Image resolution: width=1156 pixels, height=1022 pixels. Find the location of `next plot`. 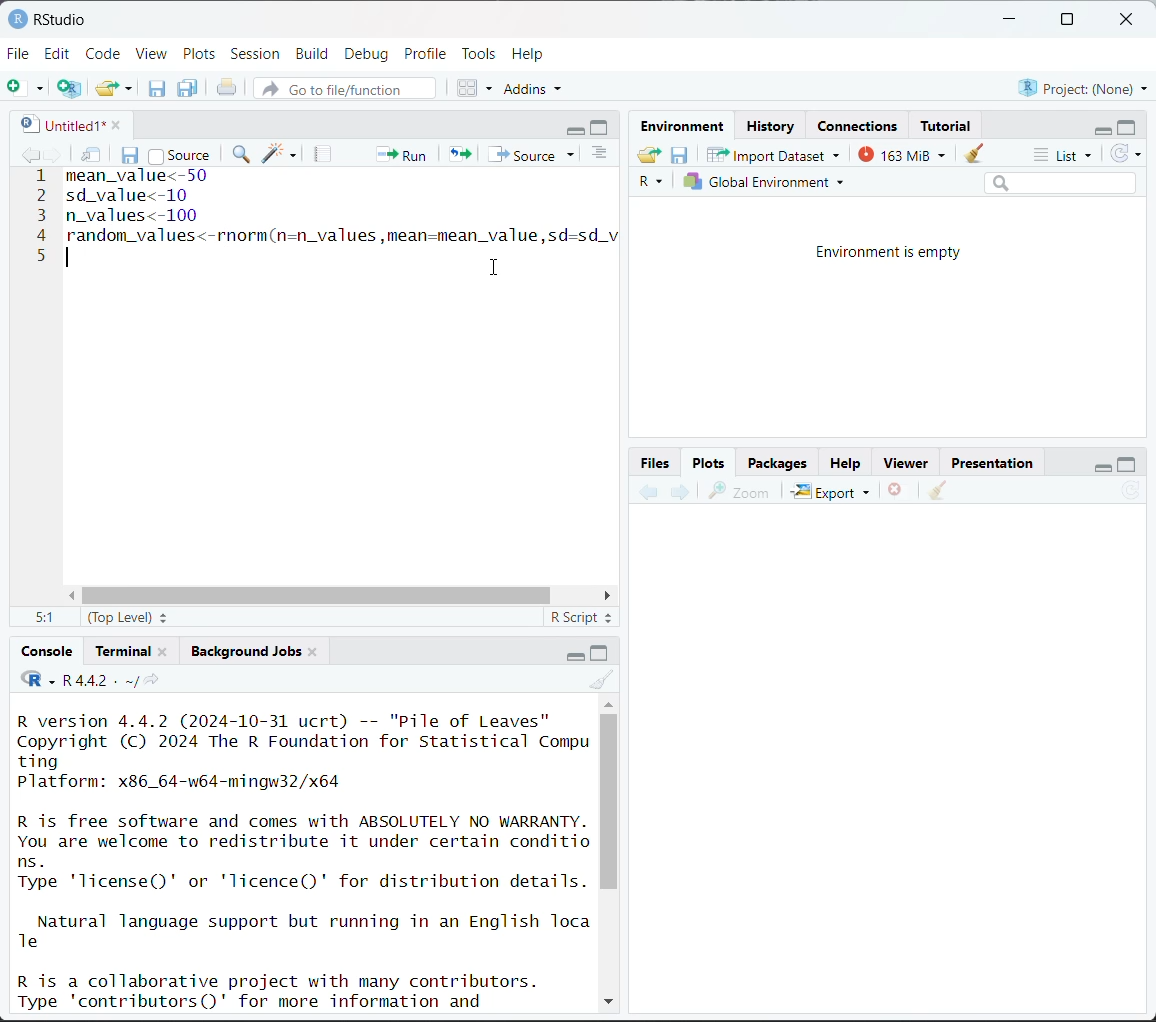

next plot is located at coordinates (678, 492).